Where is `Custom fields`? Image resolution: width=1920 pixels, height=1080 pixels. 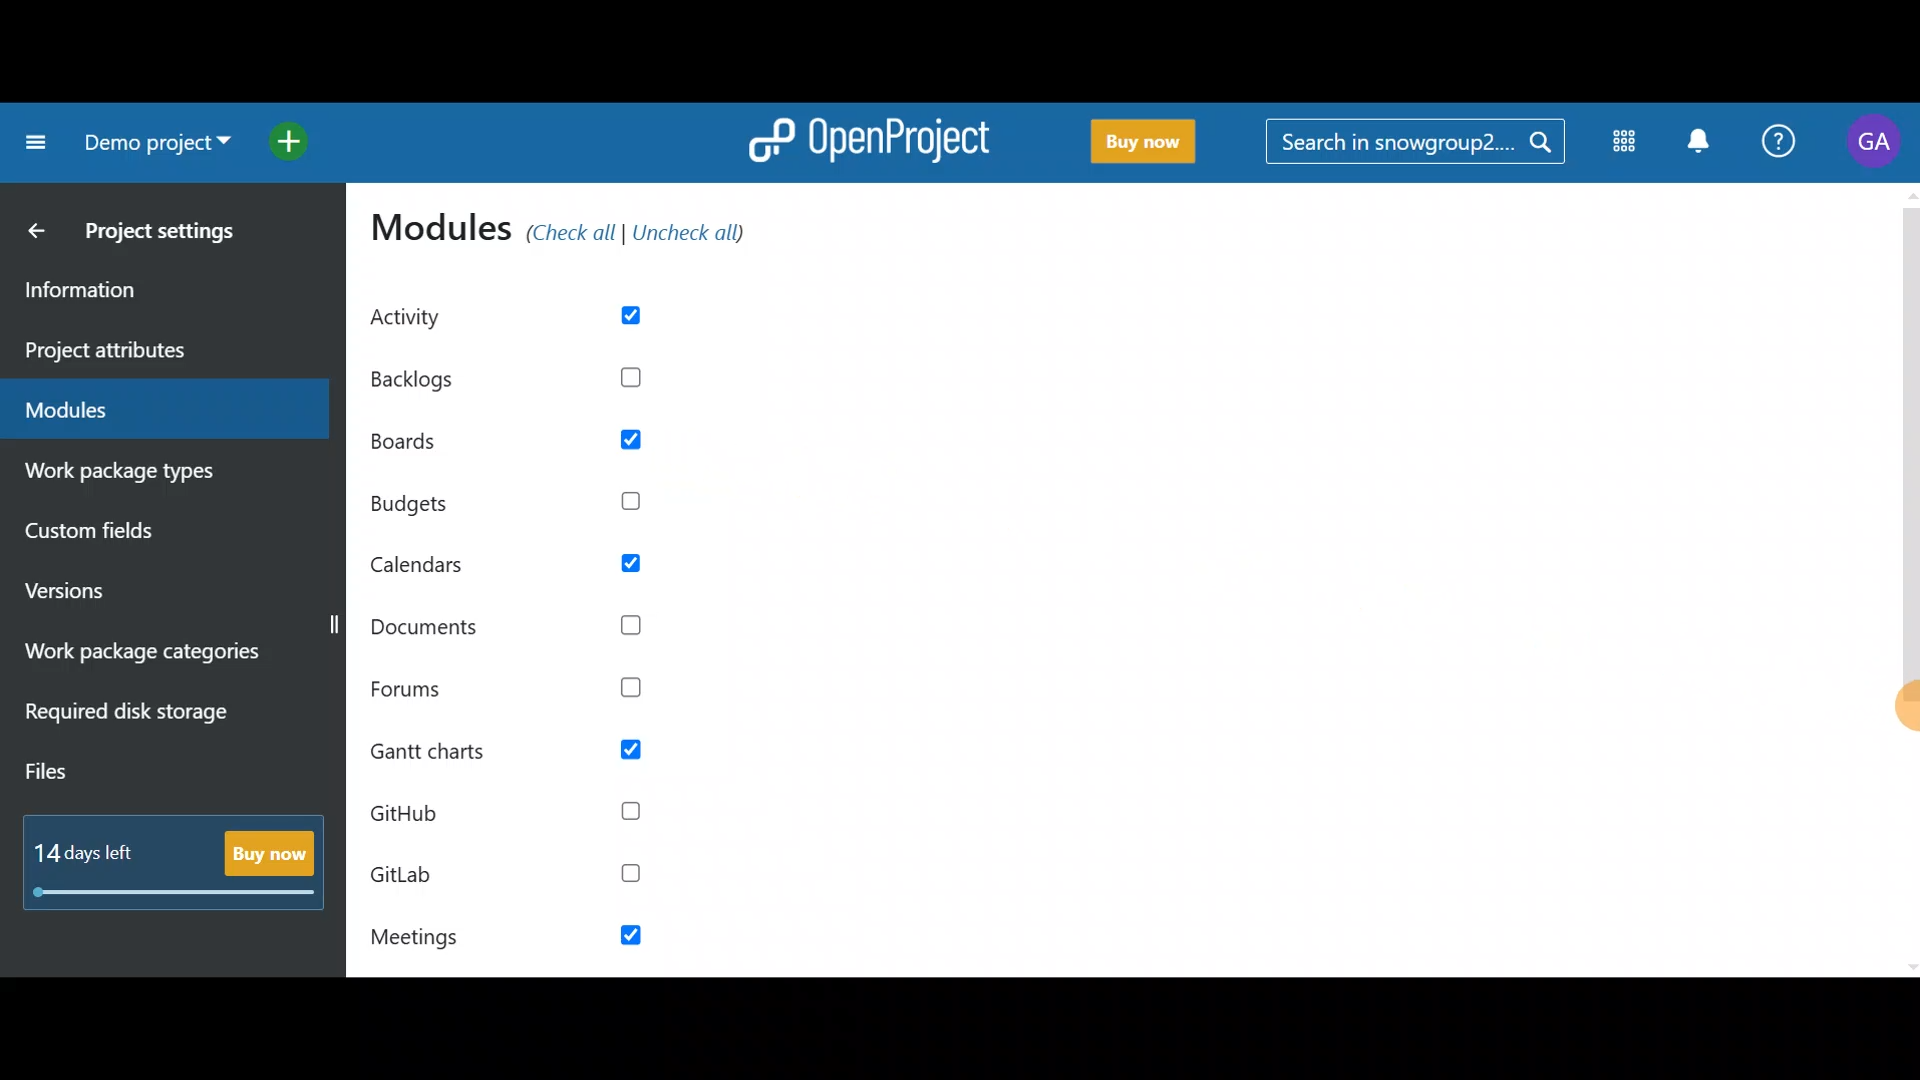 Custom fields is located at coordinates (134, 537).